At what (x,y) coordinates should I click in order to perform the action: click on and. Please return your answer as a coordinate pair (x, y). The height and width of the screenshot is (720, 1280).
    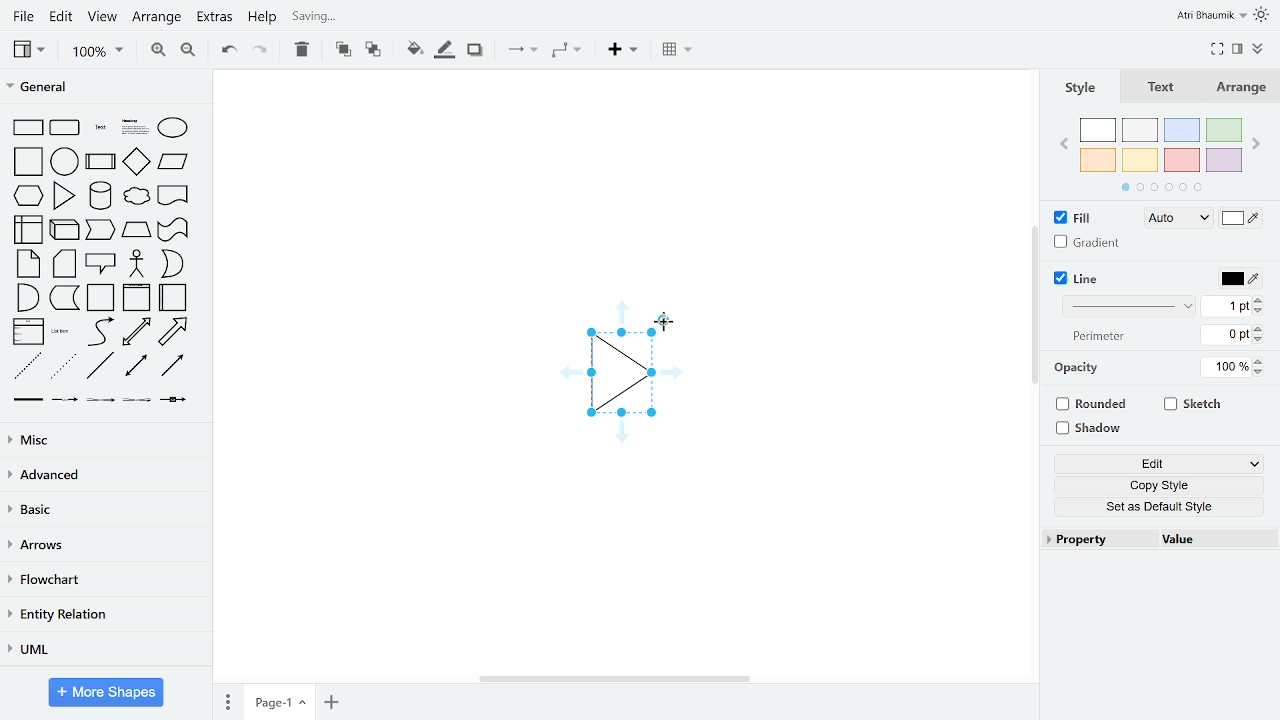
    Looking at the image, I should click on (26, 298).